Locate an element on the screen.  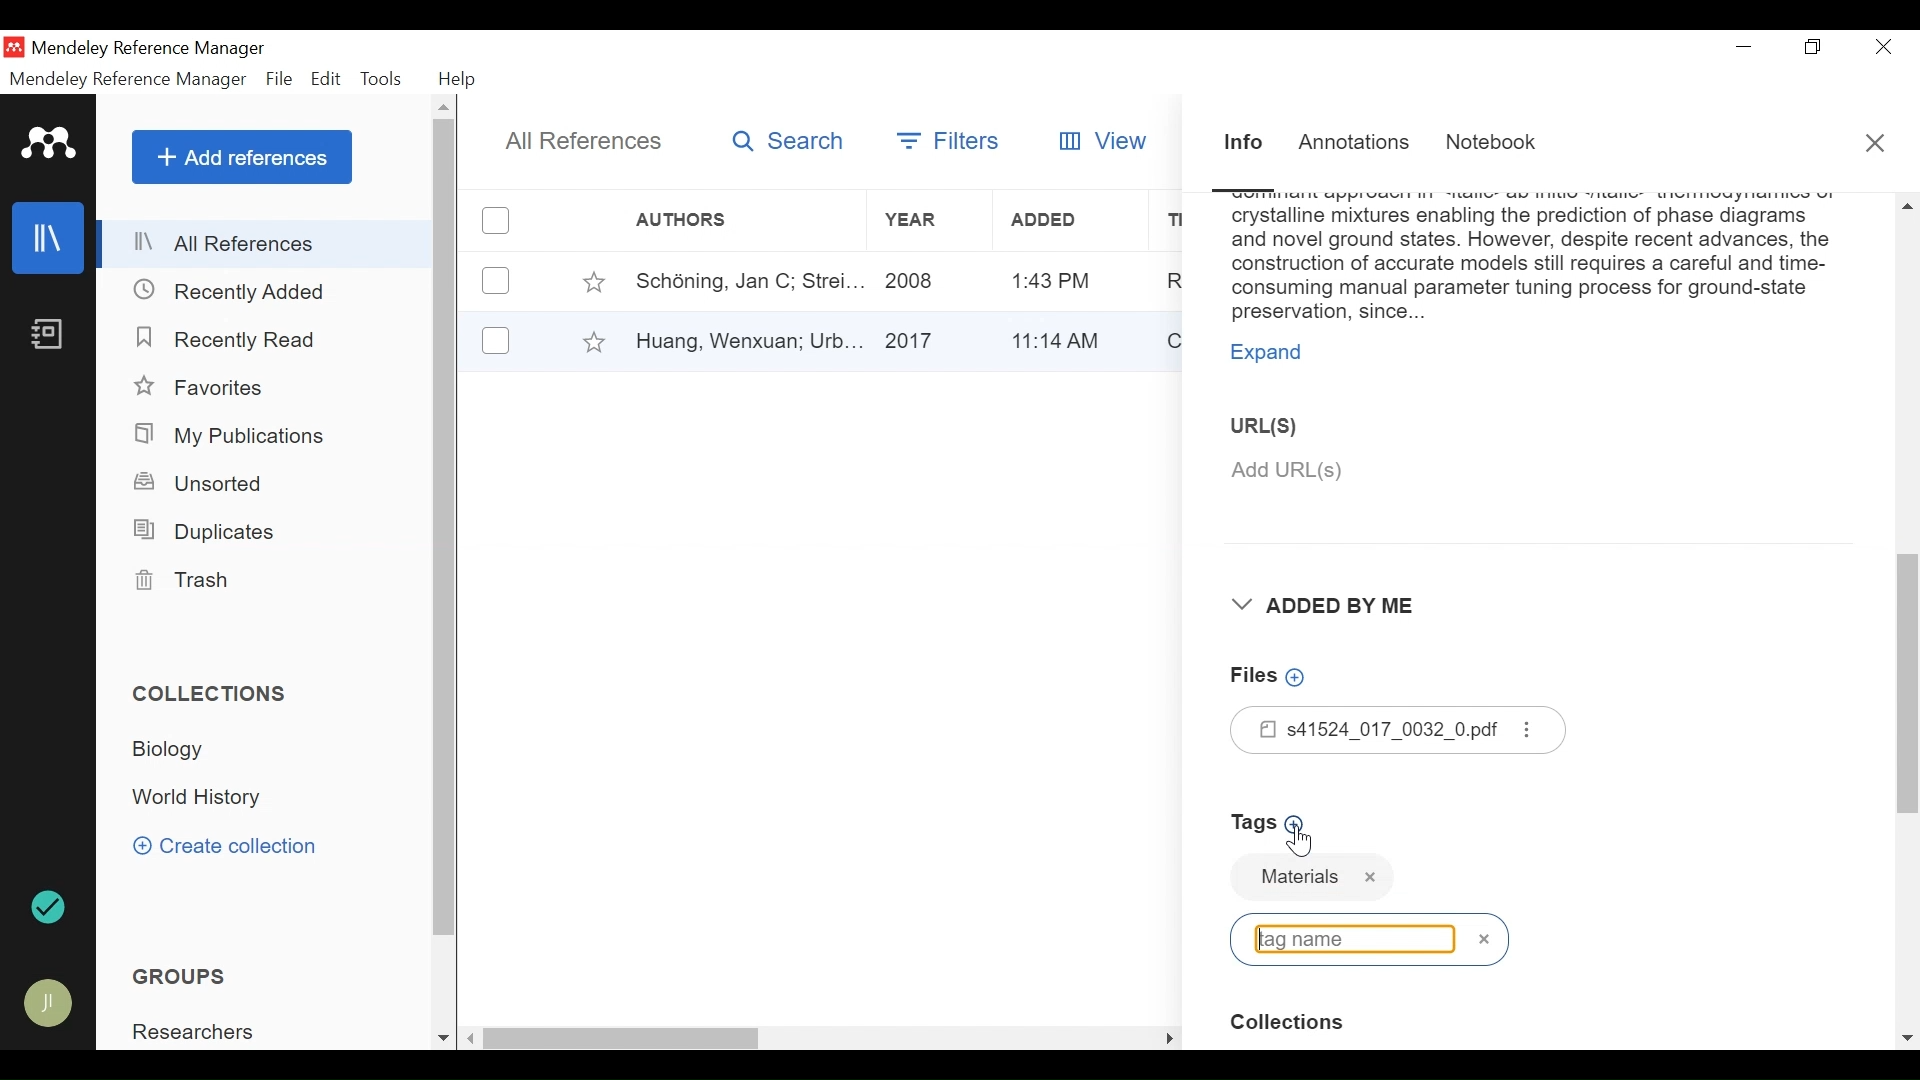
Mendeley Reference Manager is located at coordinates (128, 82).